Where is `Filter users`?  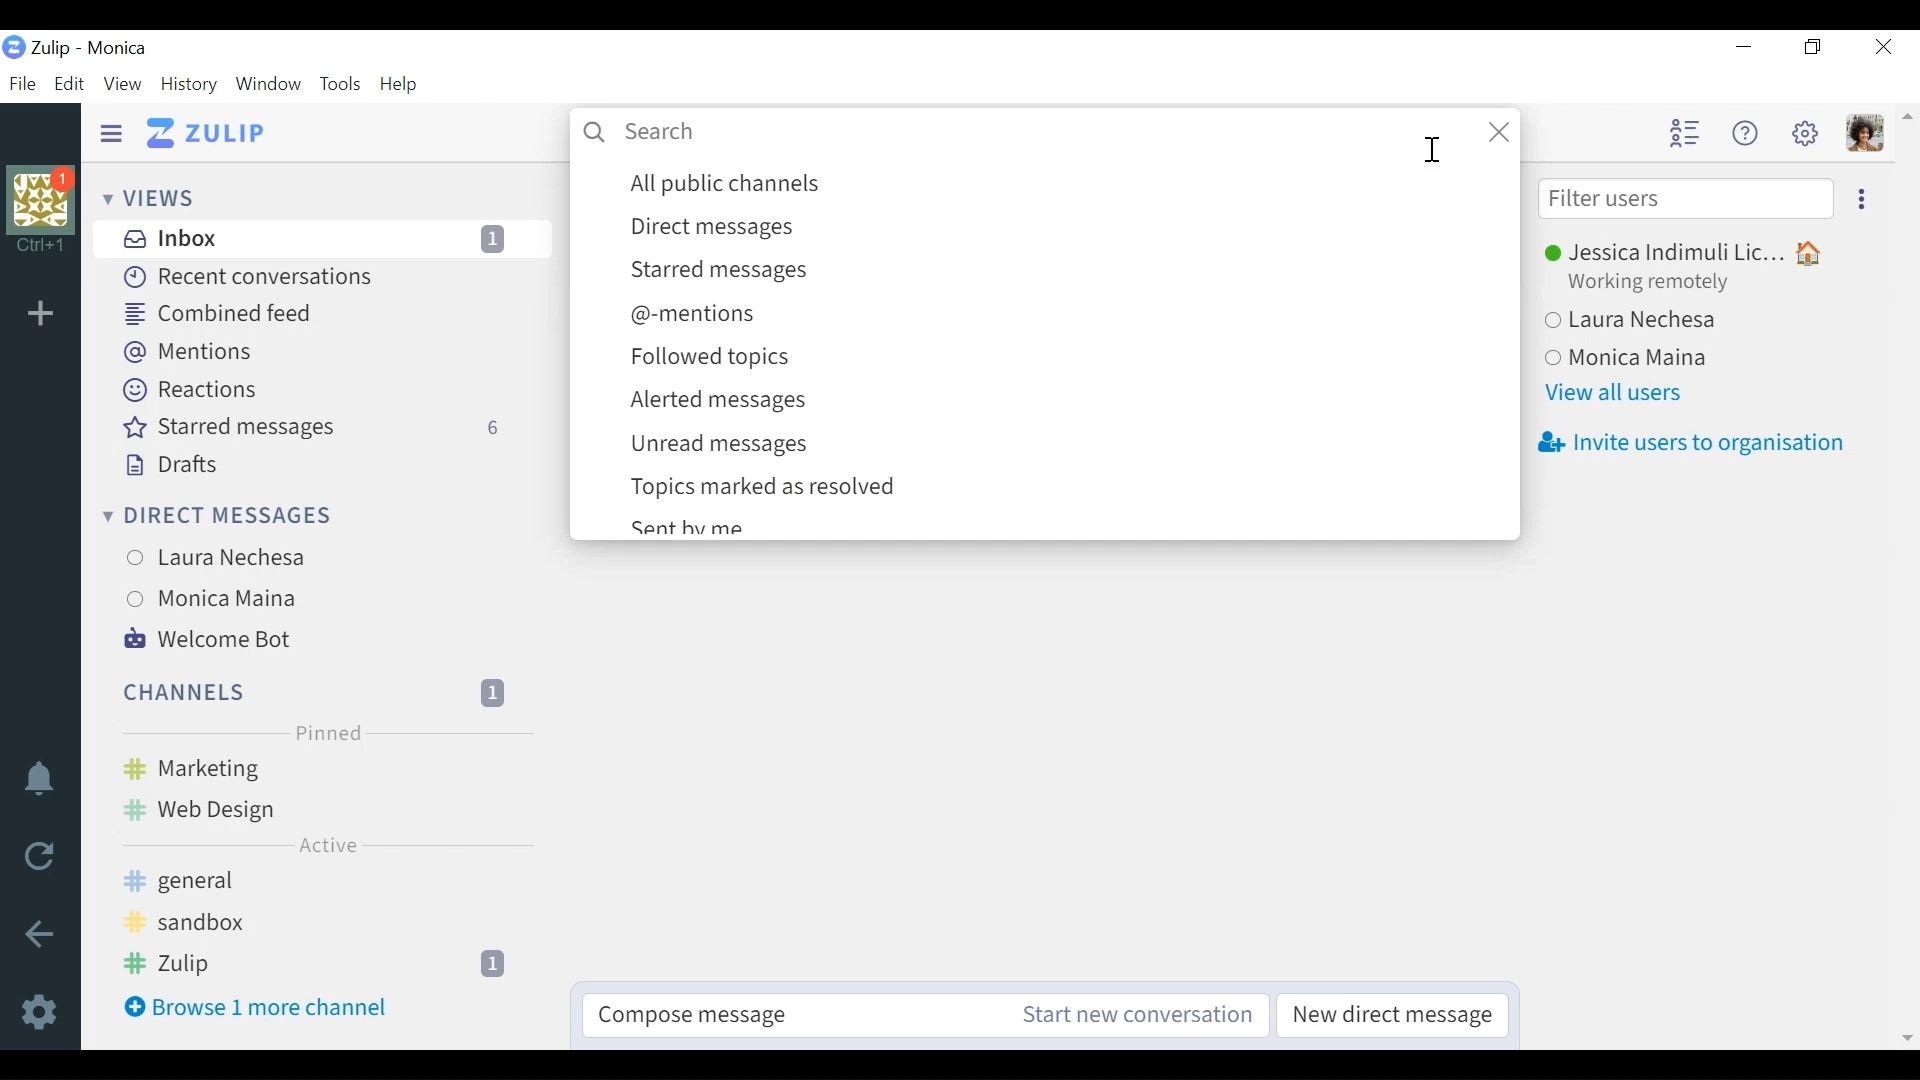
Filter users is located at coordinates (1688, 201).